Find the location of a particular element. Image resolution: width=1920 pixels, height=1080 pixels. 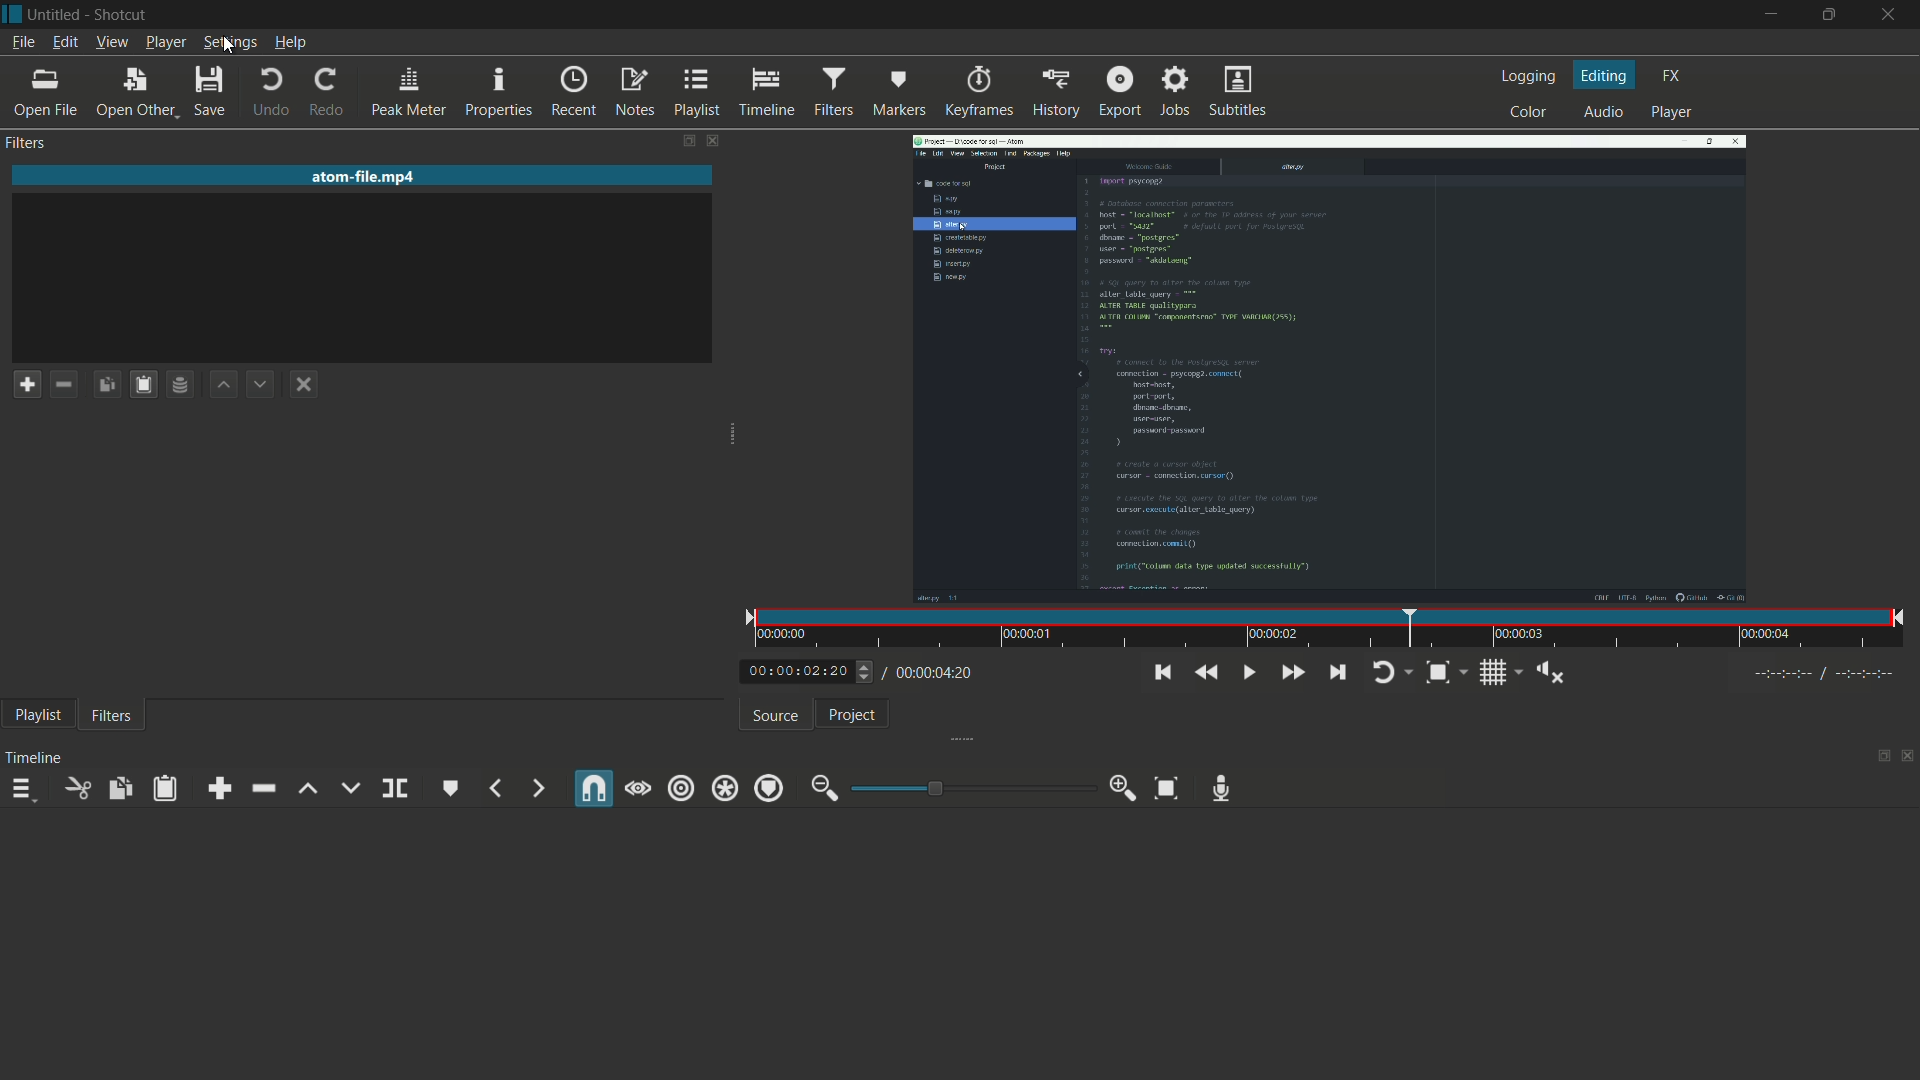

source is located at coordinates (775, 715).